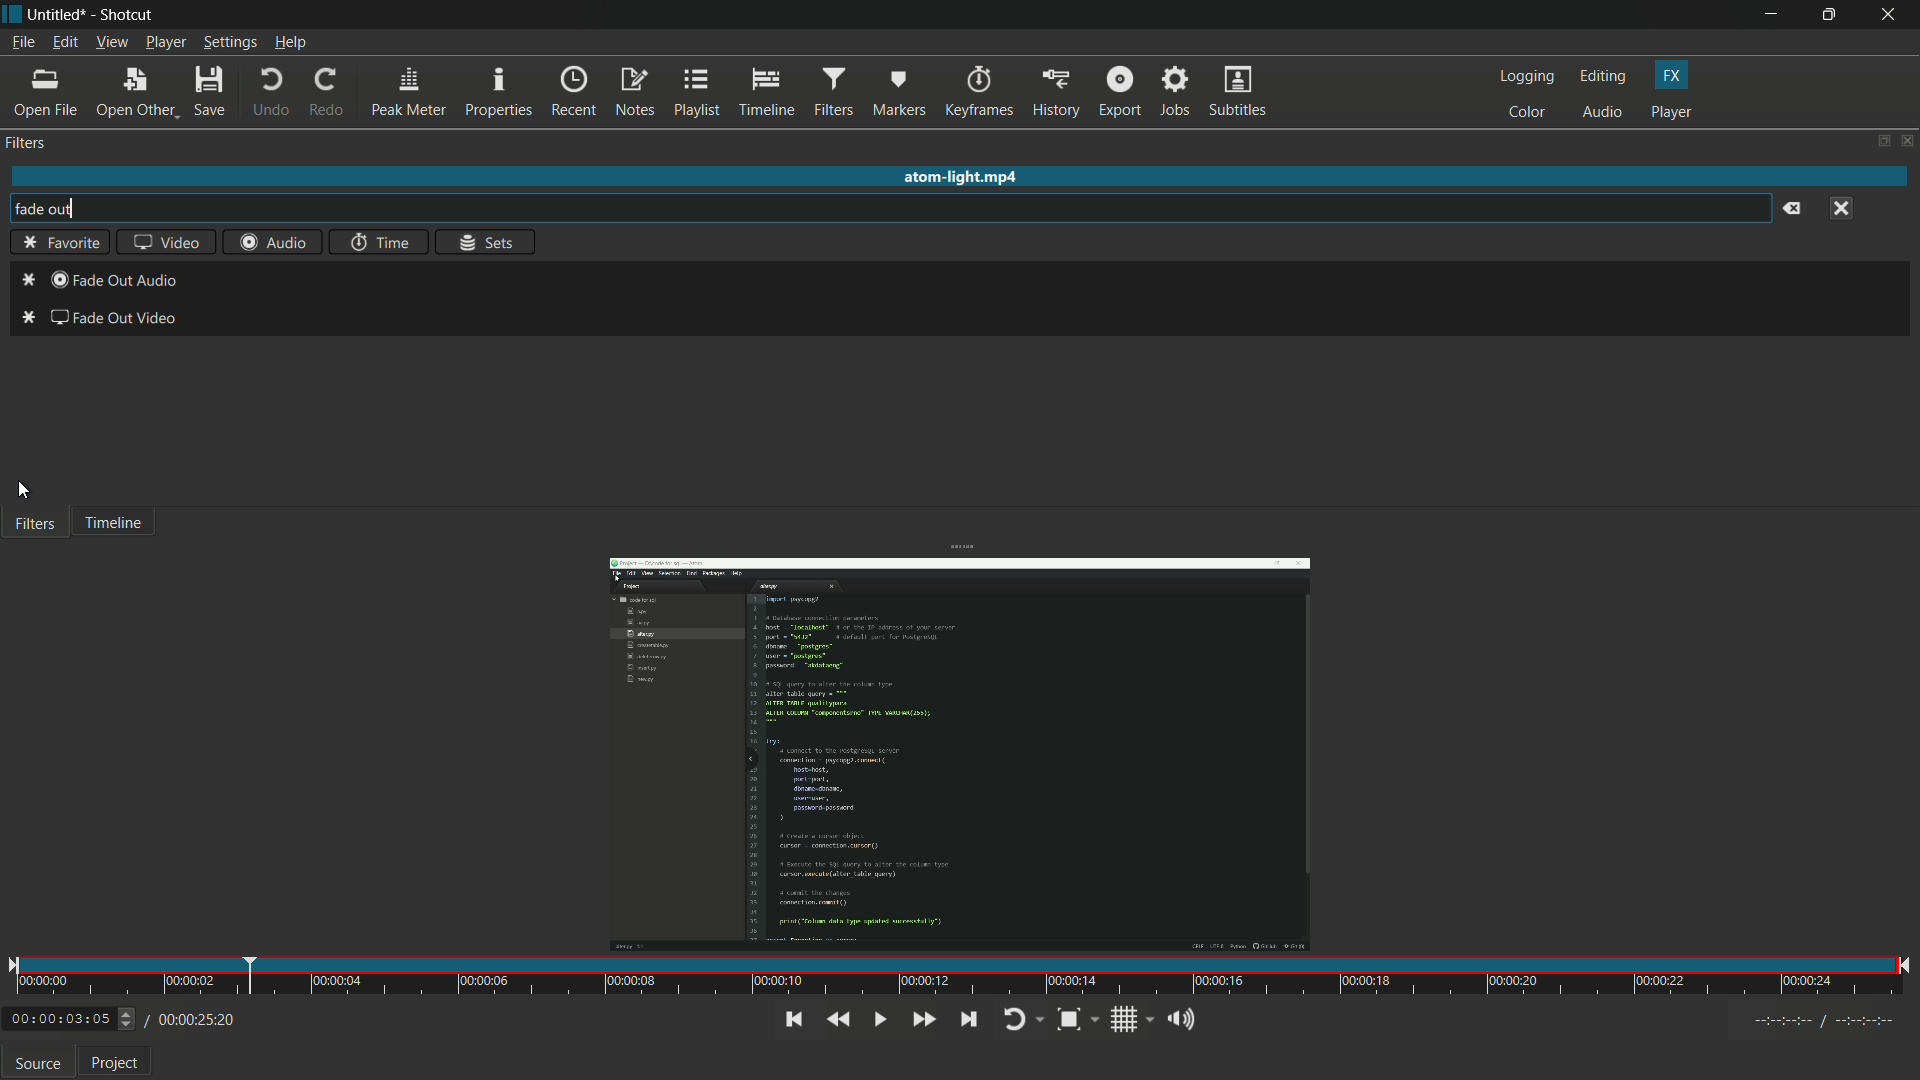 This screenshot has height=1080, width=1920. What do you see at coordinates (880, 1019) in the screenshot?
I see `toggle play or pause` at bounding box center [880, 1019].